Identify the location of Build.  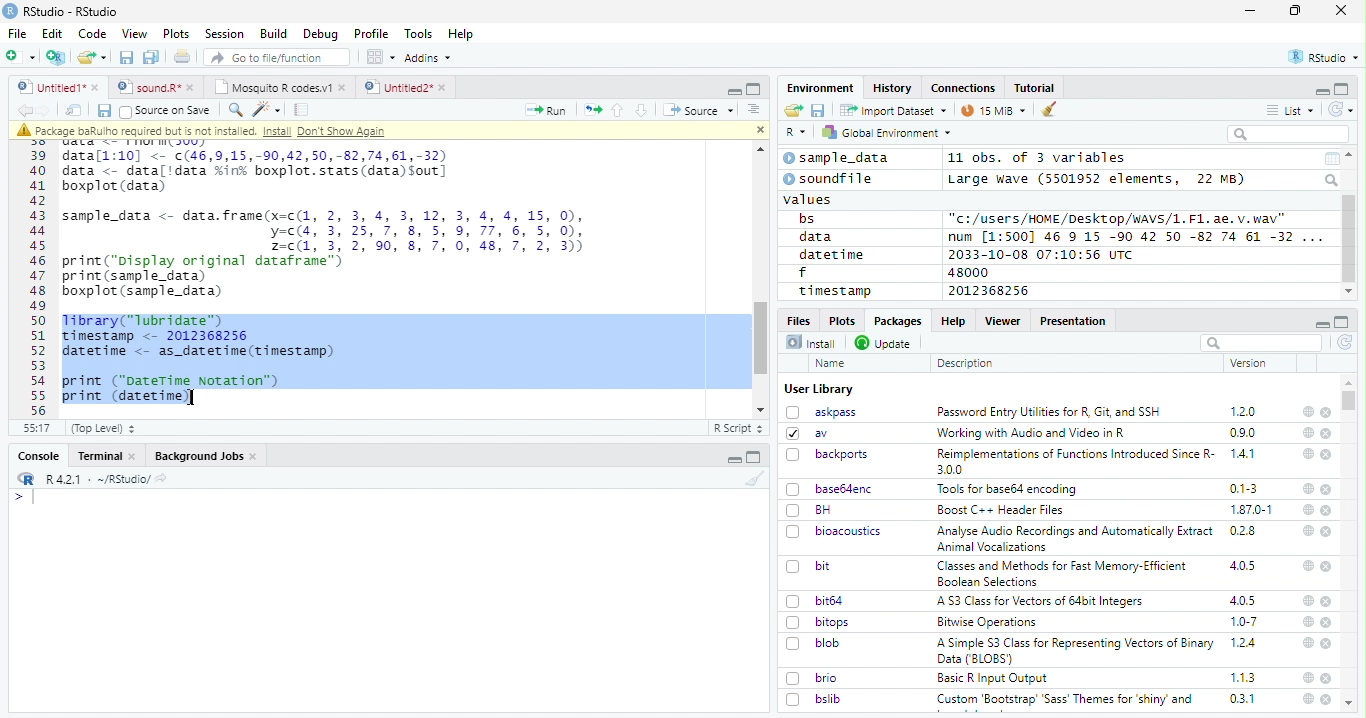
(273, 34).